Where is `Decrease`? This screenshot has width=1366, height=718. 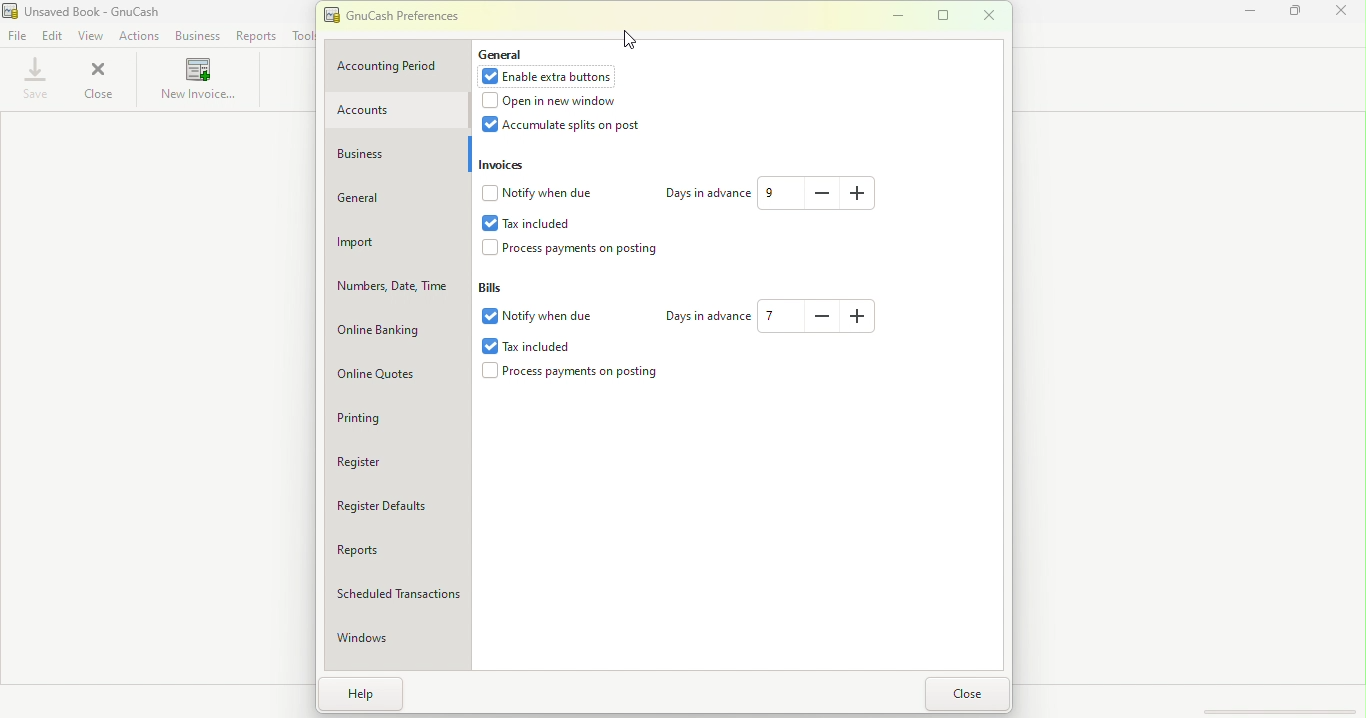 Decrease is located at coordinates (819, 196).